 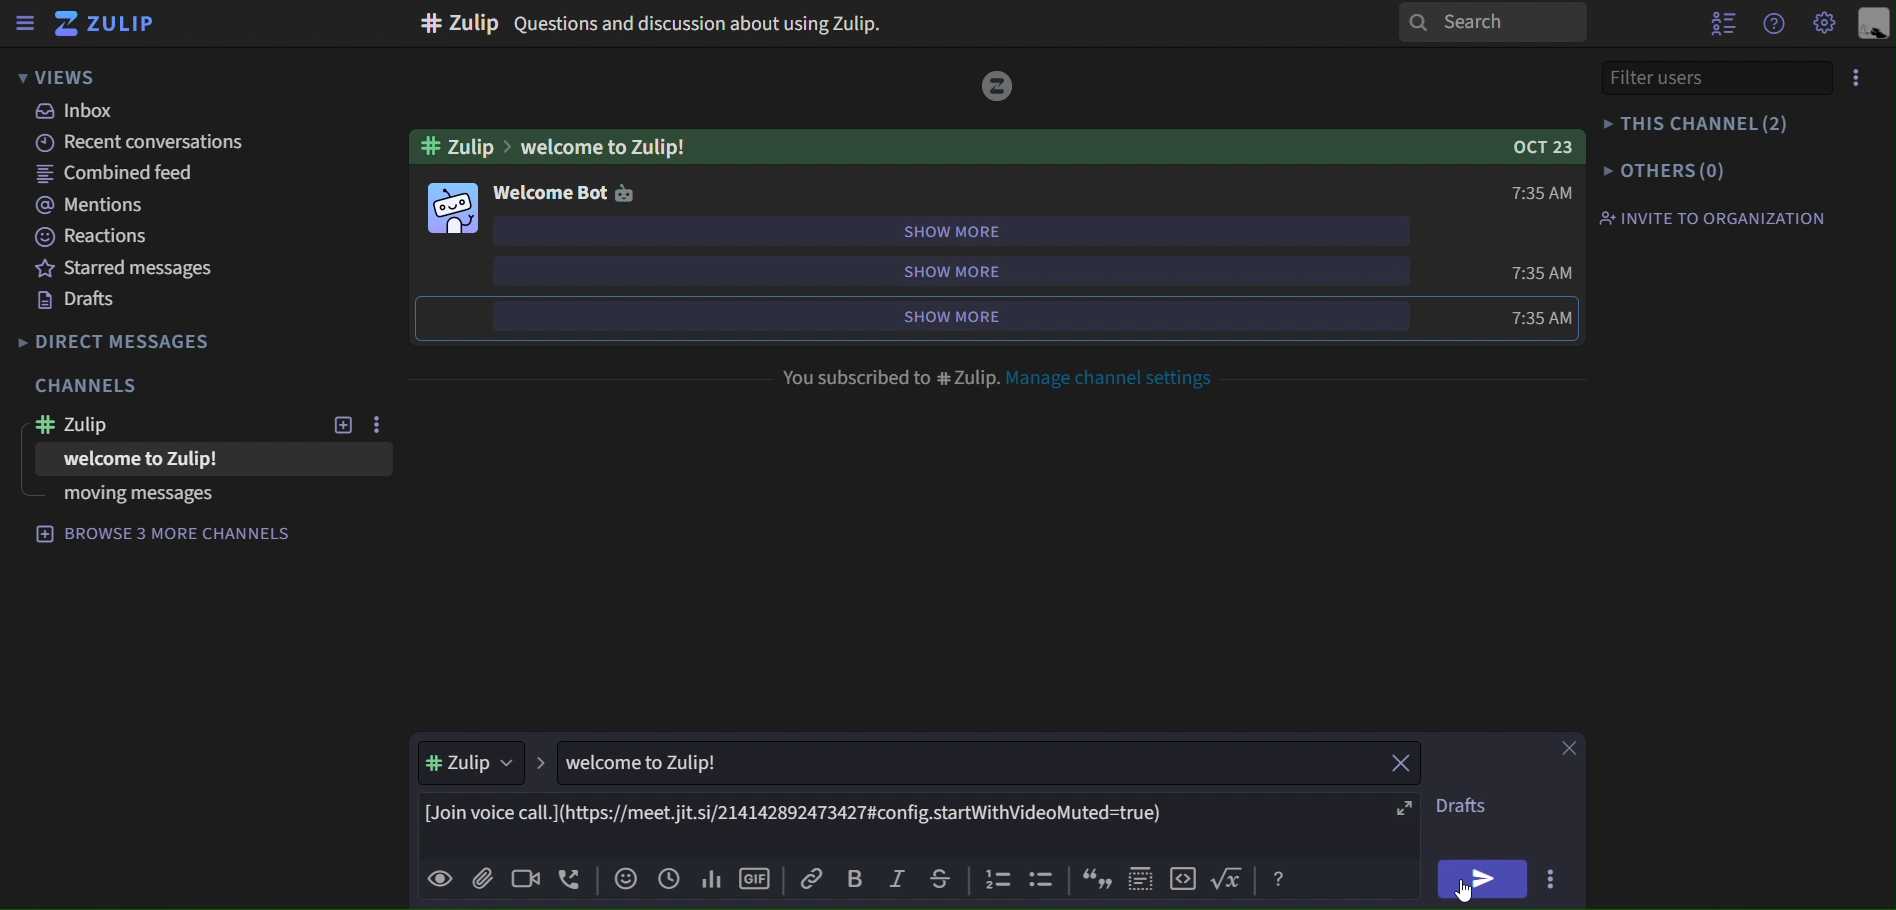 I want to click on sidebar, so click(x=26, y=25).